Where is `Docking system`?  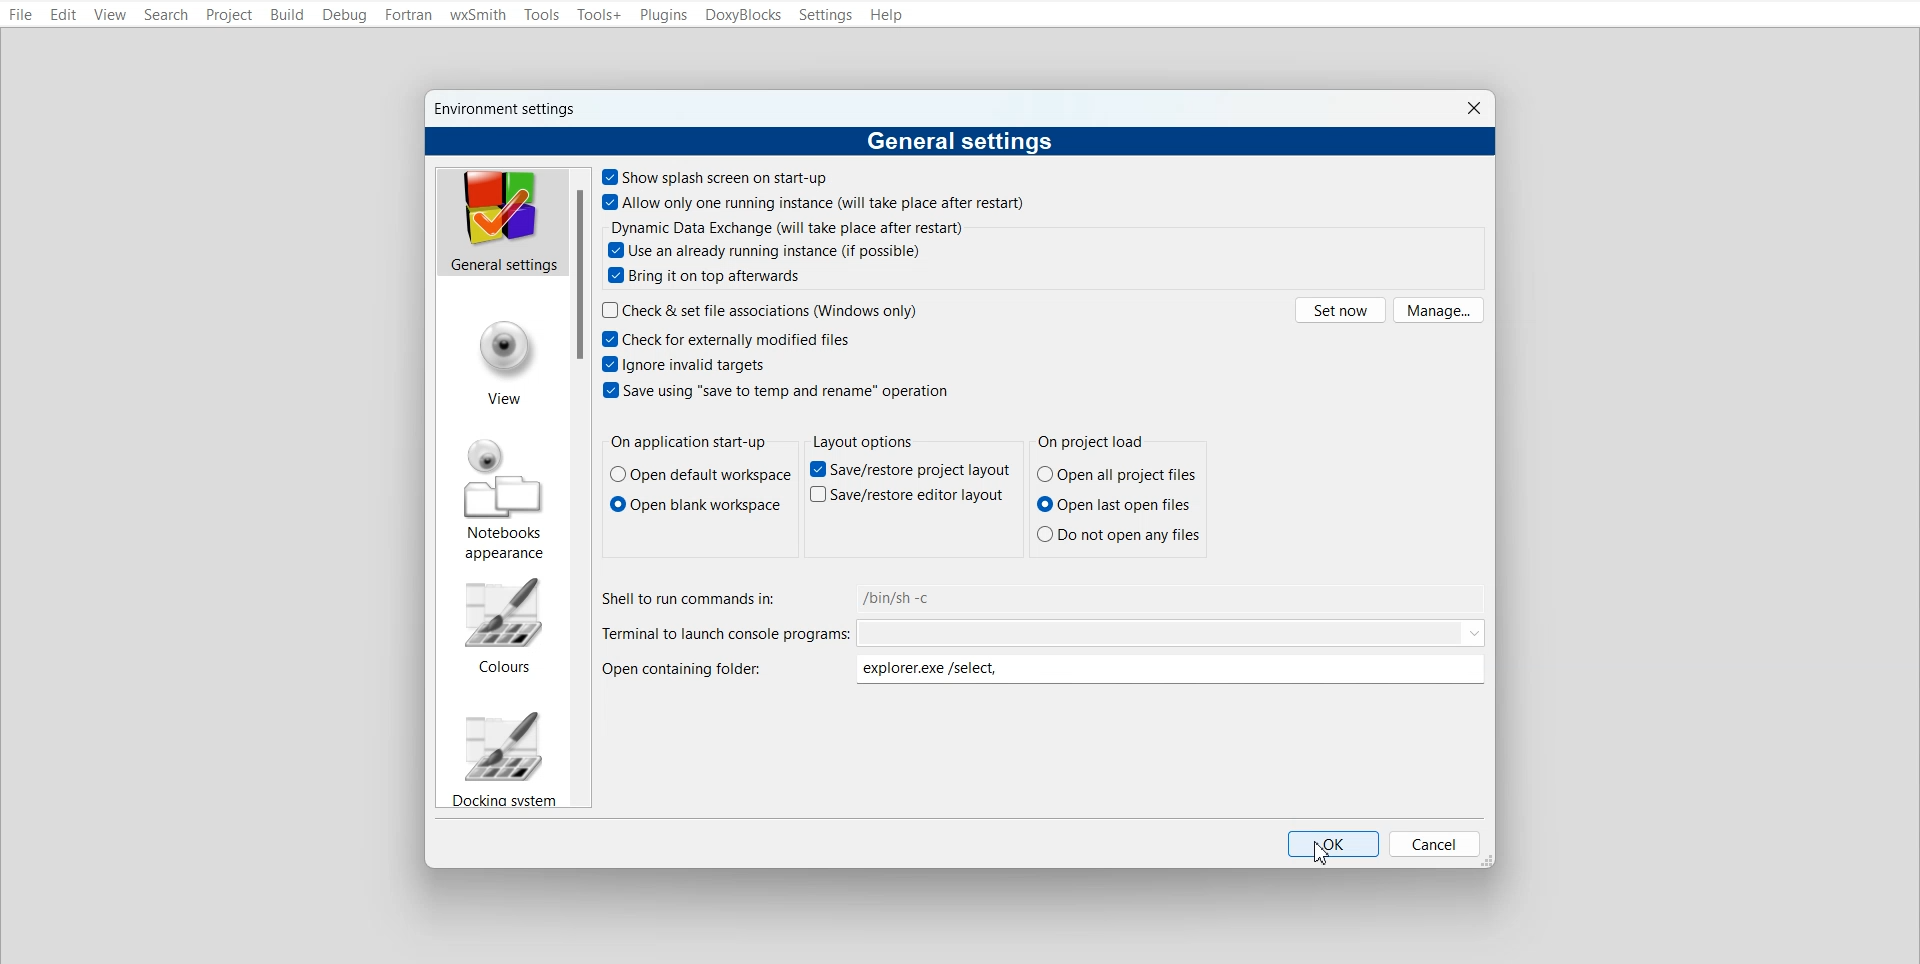
Docking system is located at coordinates (502, 757).